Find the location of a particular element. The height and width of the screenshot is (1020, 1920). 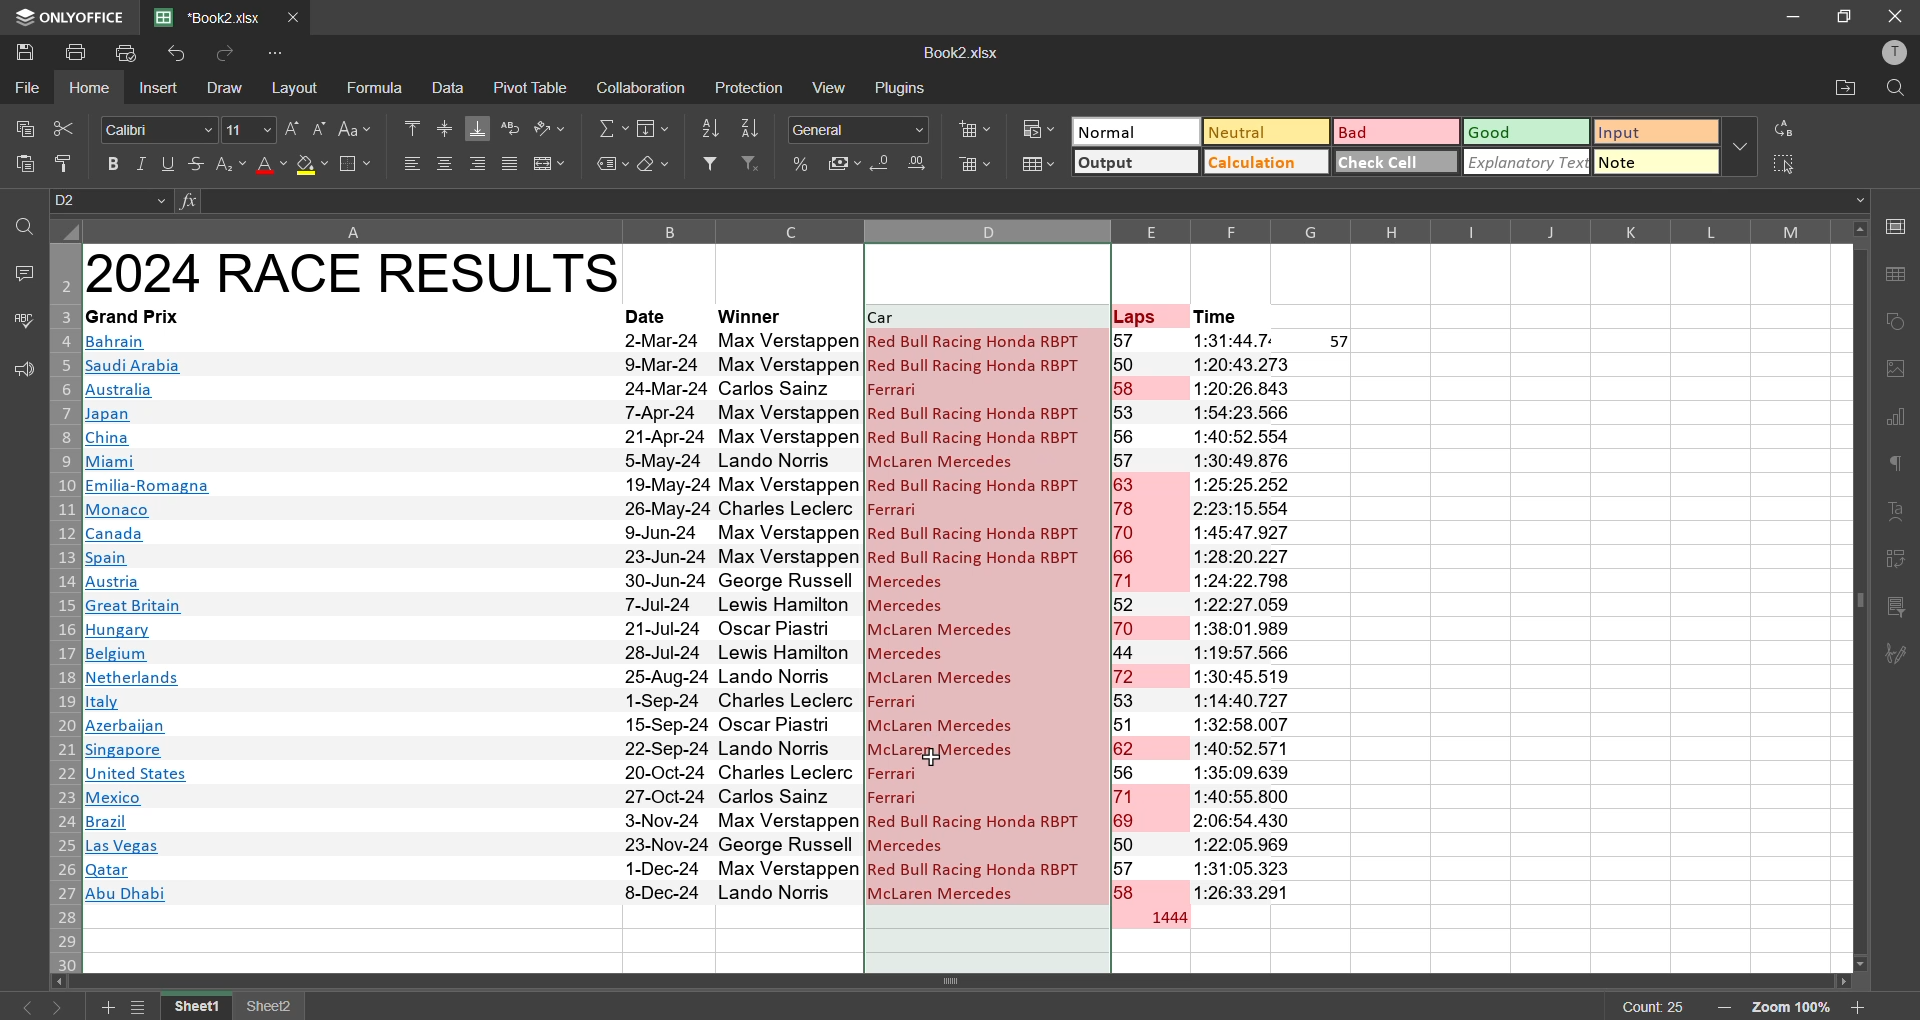

total laps is located at coordinates (1166, 919).